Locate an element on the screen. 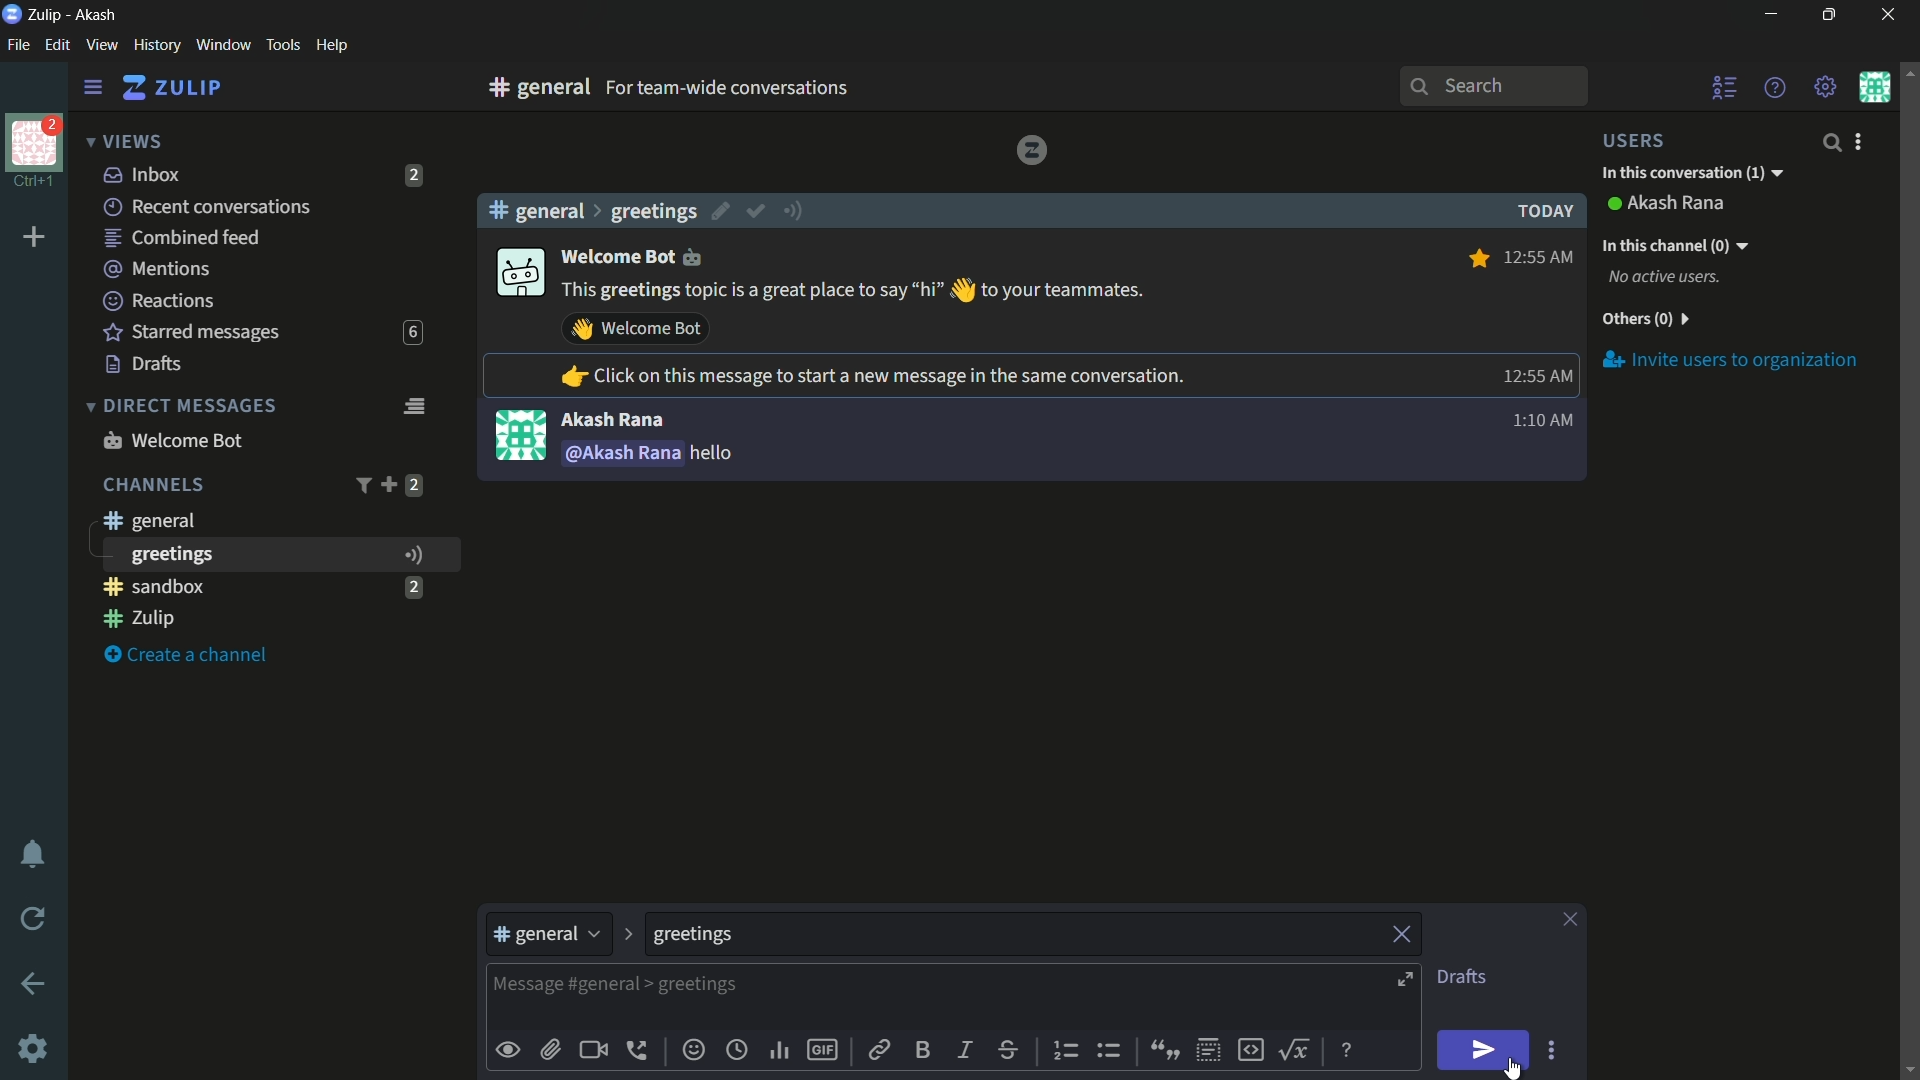  add voice call is located at coordinates (641, 1050).